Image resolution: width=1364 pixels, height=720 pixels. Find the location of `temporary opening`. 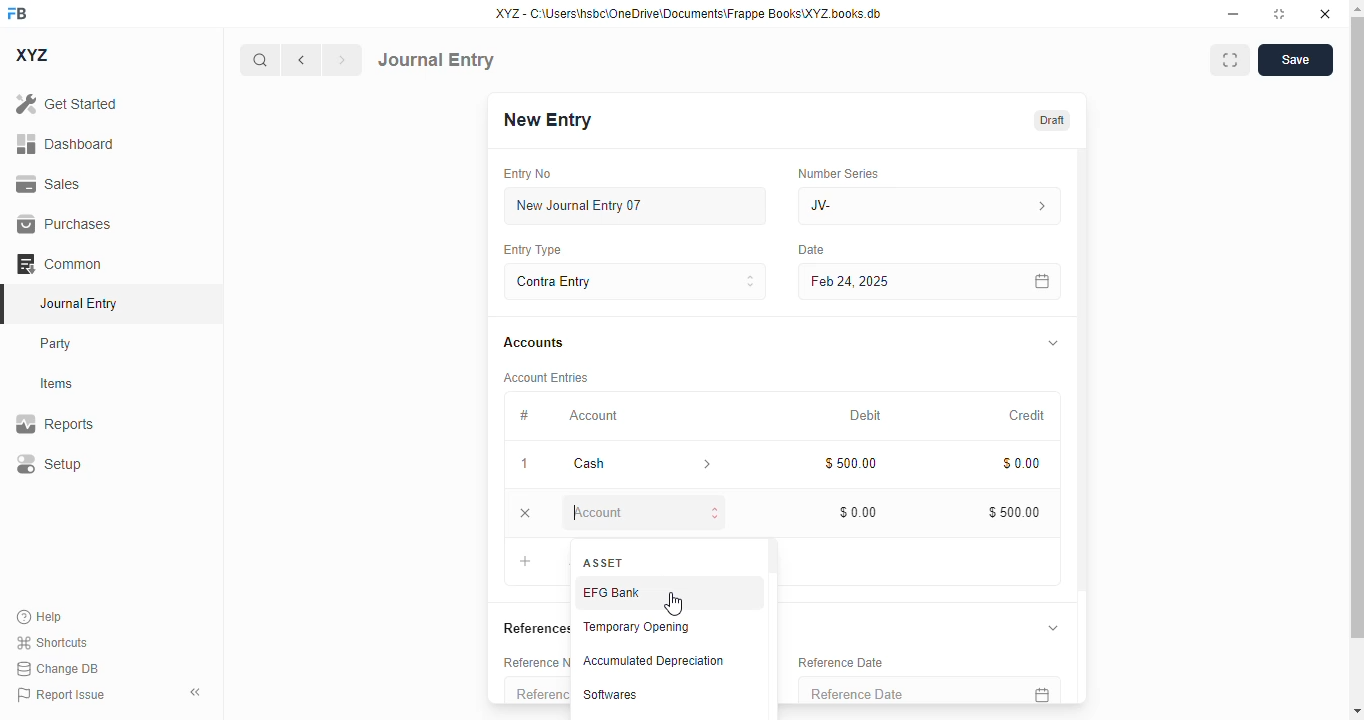

temporary opening is located at coordinates (635, 628).